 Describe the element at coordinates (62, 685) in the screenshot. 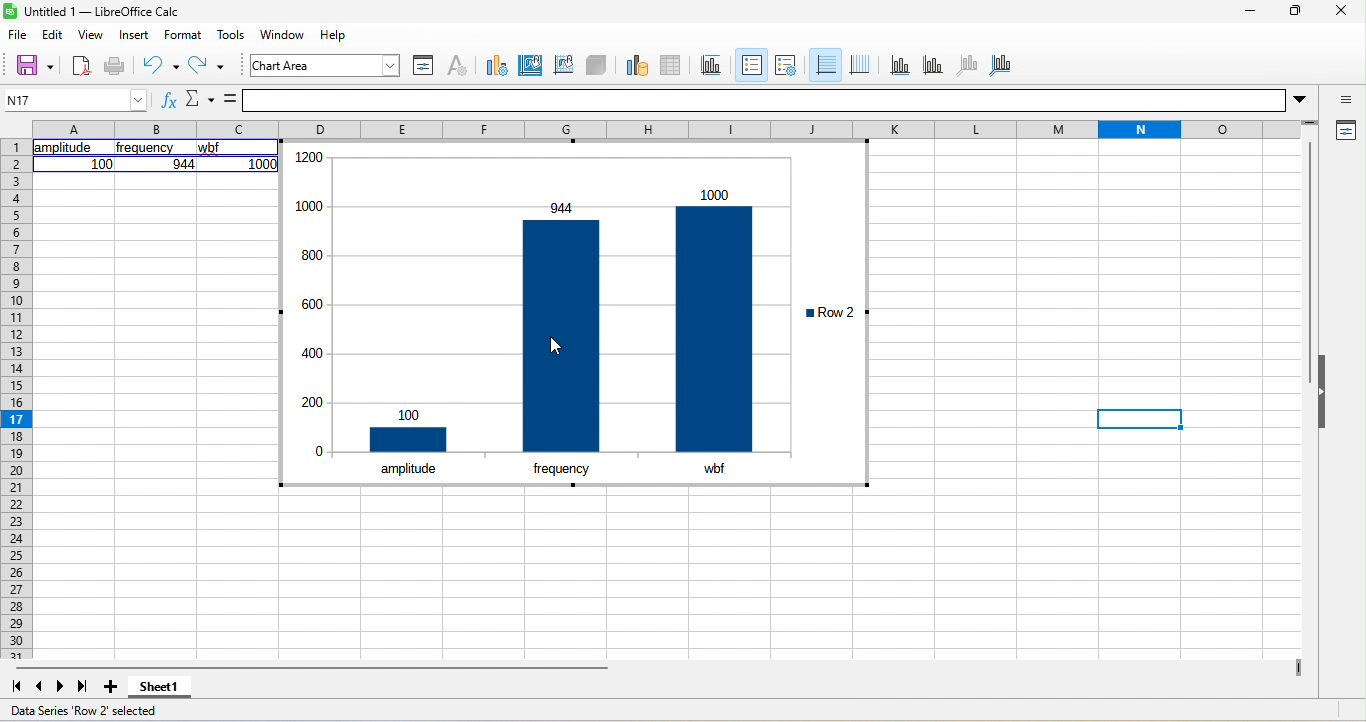

I see `next sheet` at that location.